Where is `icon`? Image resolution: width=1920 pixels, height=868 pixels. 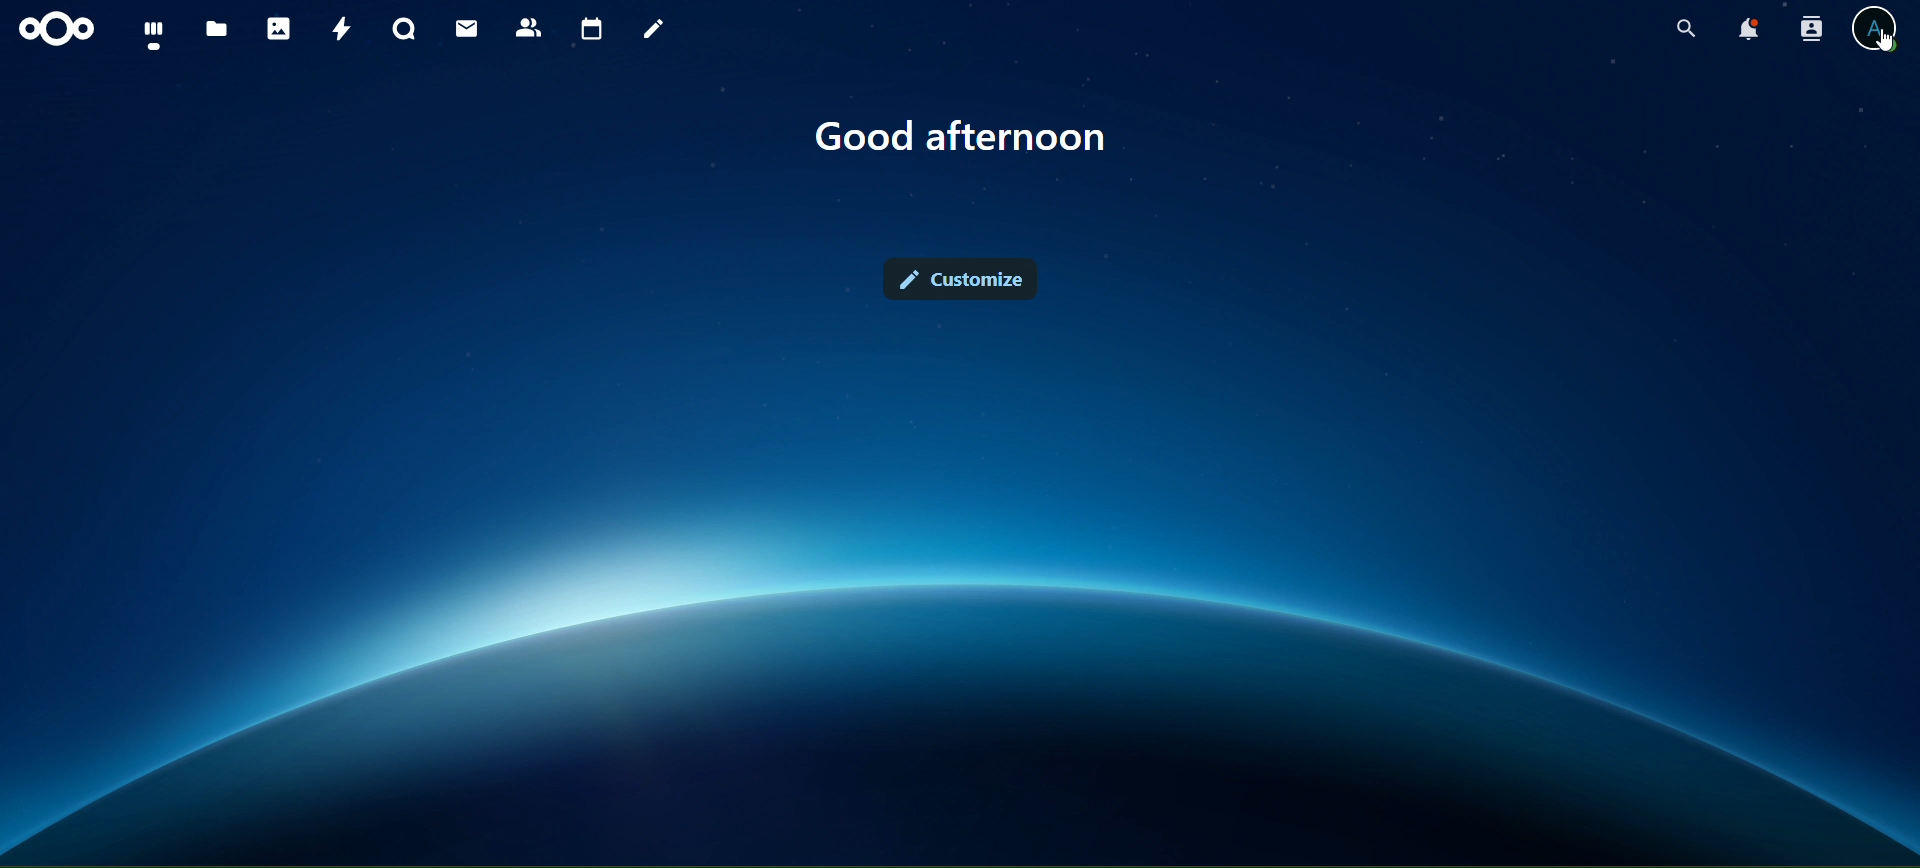
icon is located at coordinates (56, 29).